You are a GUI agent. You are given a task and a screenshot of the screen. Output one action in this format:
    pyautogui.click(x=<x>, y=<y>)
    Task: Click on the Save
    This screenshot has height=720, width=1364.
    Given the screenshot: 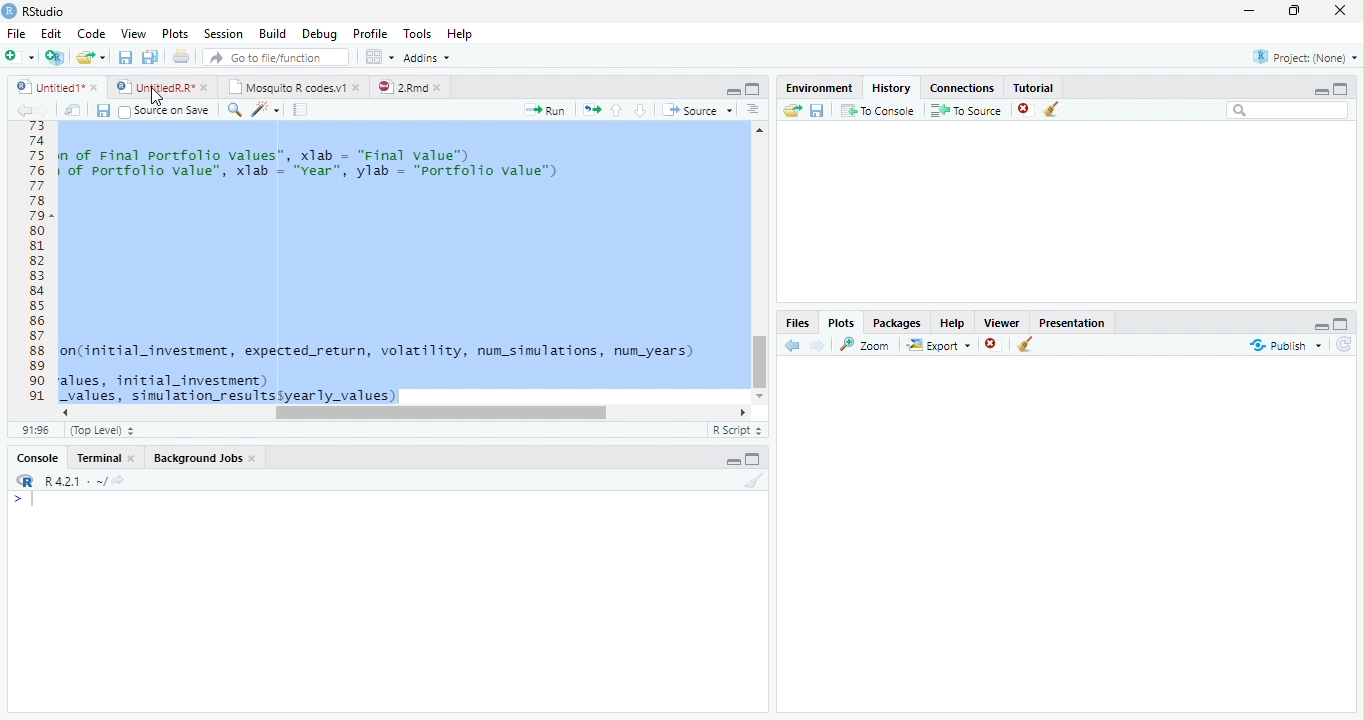 What is the action you would take?
    pyautogui.click(x=103, y=110)
    